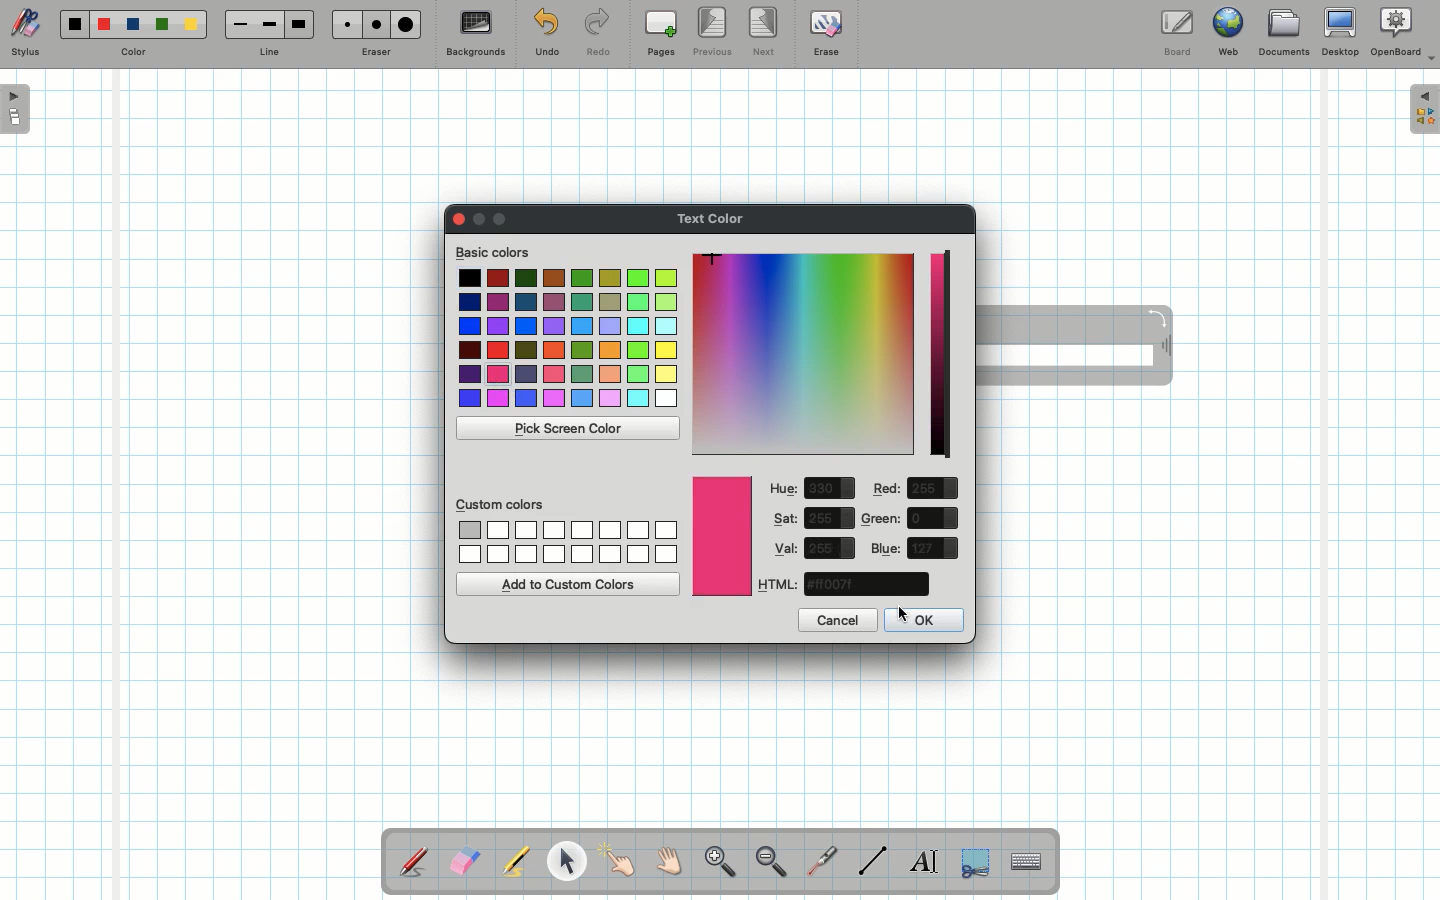 The image size is (1440, 900). What do you see at coordinates (903, 616) in the screenshot?
I see `cursor` at bounding box center [903, 616].